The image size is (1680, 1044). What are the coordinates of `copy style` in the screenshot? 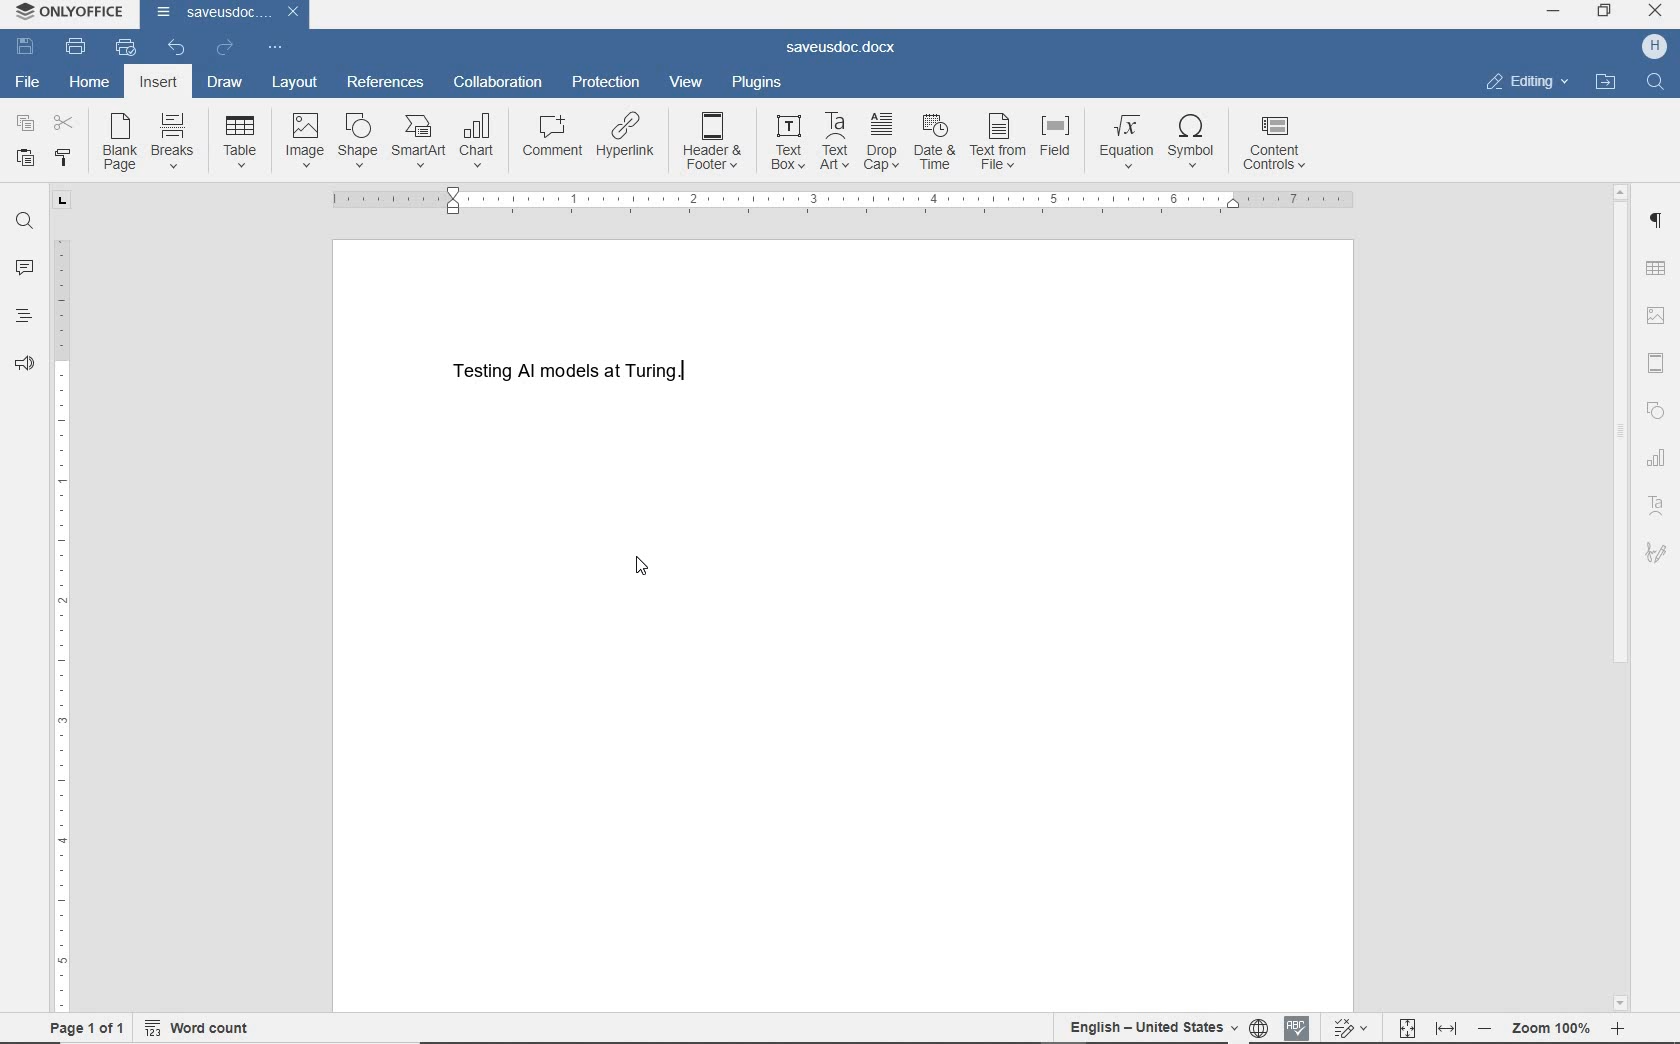 It's located at (61, 157).